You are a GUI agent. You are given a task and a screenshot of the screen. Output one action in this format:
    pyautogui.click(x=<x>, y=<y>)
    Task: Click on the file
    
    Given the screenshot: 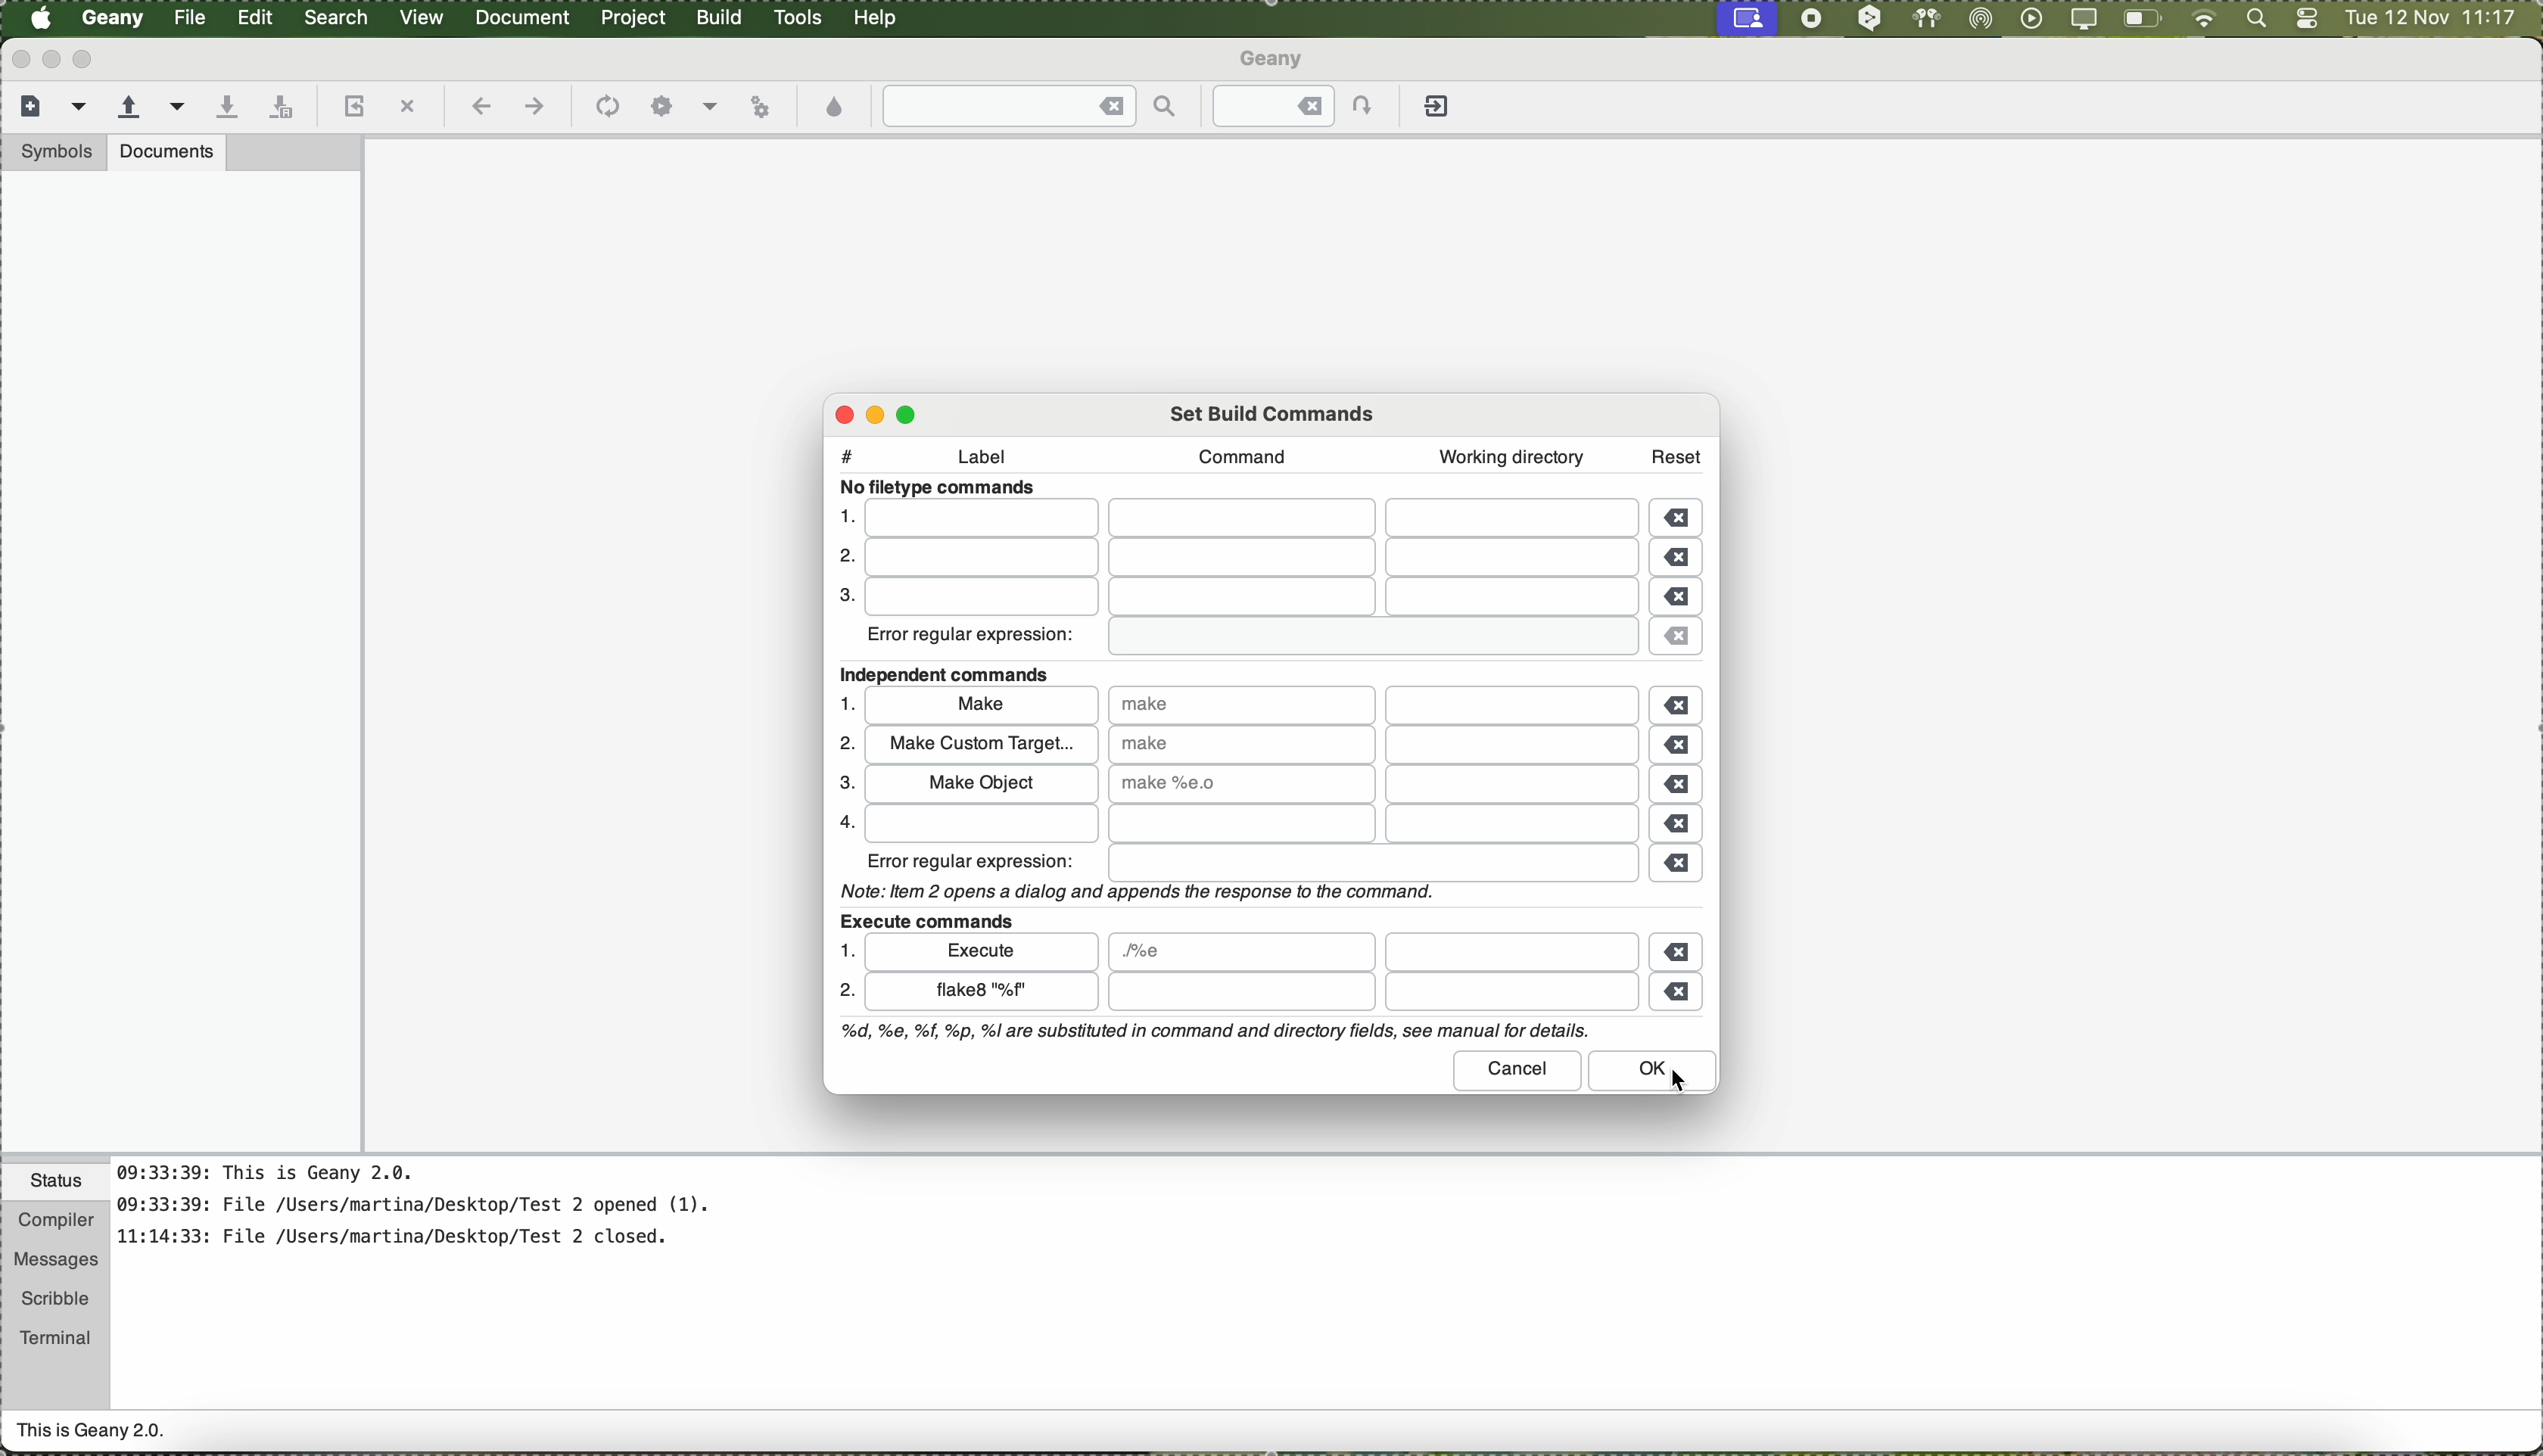 What is the action you would take?
    pyautogui.click(x=1513, y=746)
    